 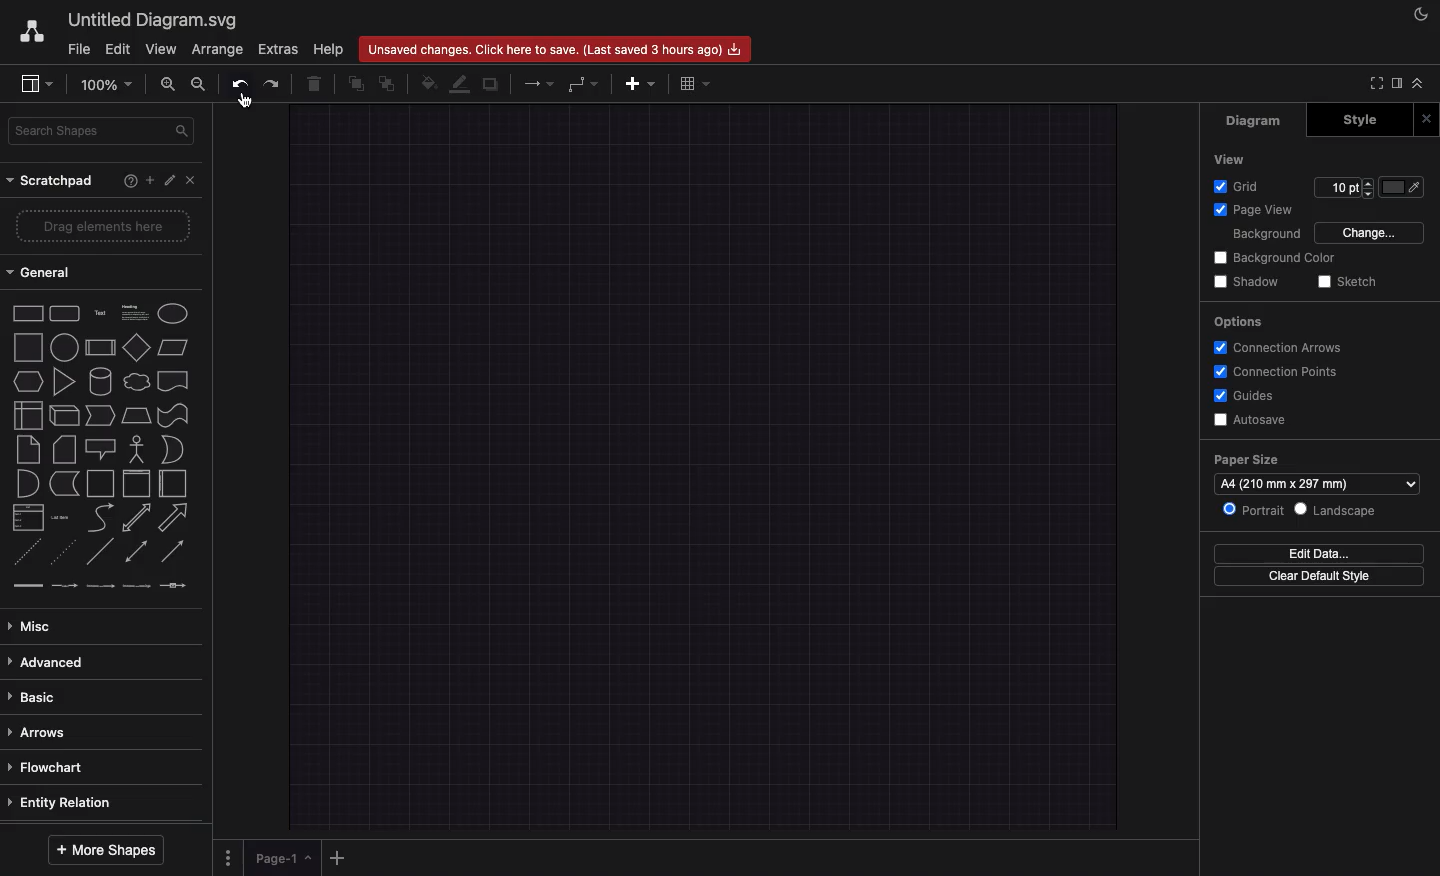 What do you see at coordinates (1253, 419) in the screenshot?
I see `Autosave` at bounding box center [1253, 419].